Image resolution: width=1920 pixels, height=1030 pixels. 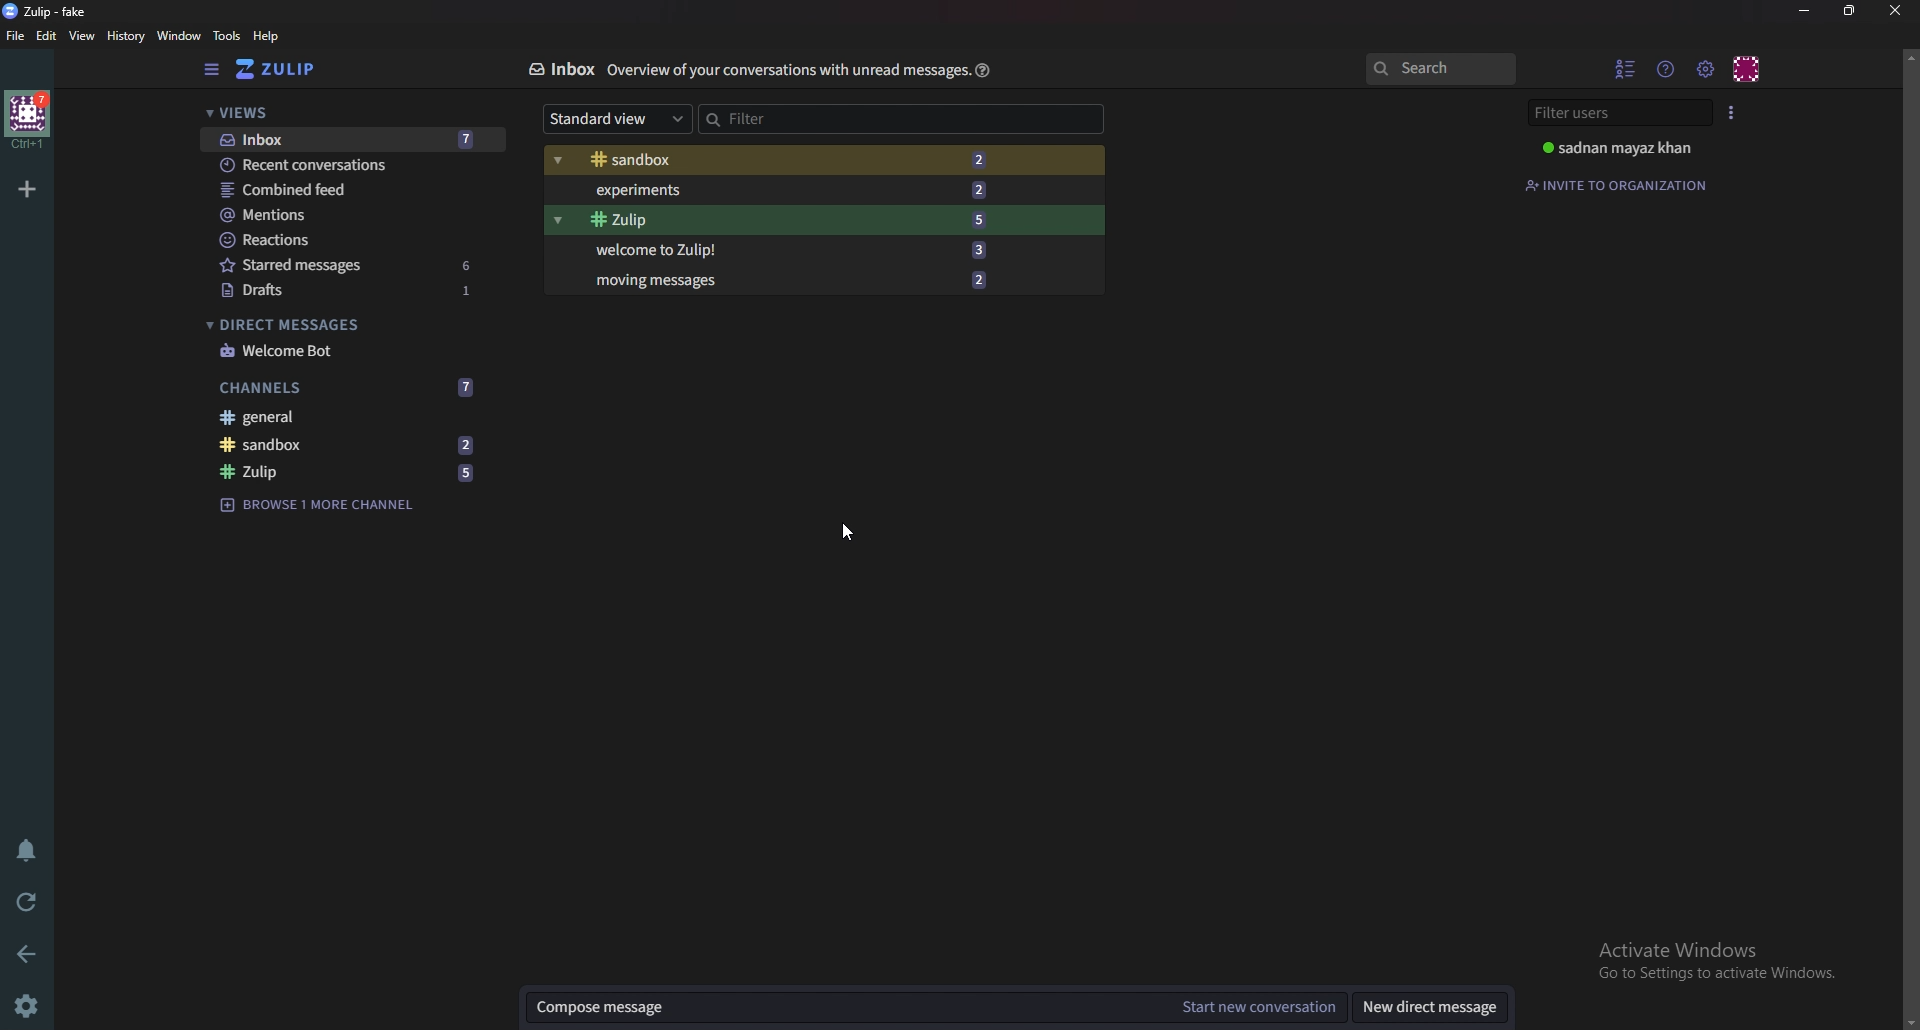 I want to click on Filter users, so click(x=1614, y=112).